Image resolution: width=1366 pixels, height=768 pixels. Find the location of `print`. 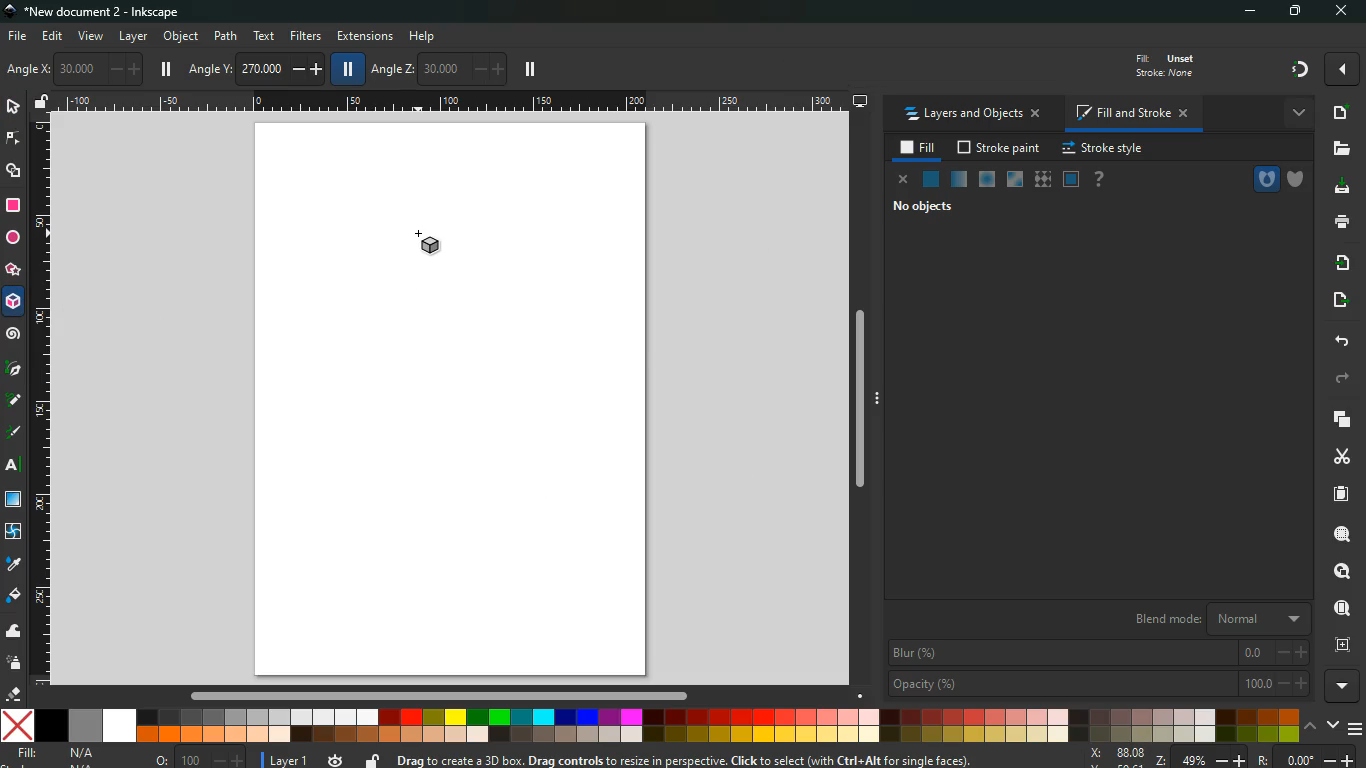

print is located at coordinates (1341, 221).